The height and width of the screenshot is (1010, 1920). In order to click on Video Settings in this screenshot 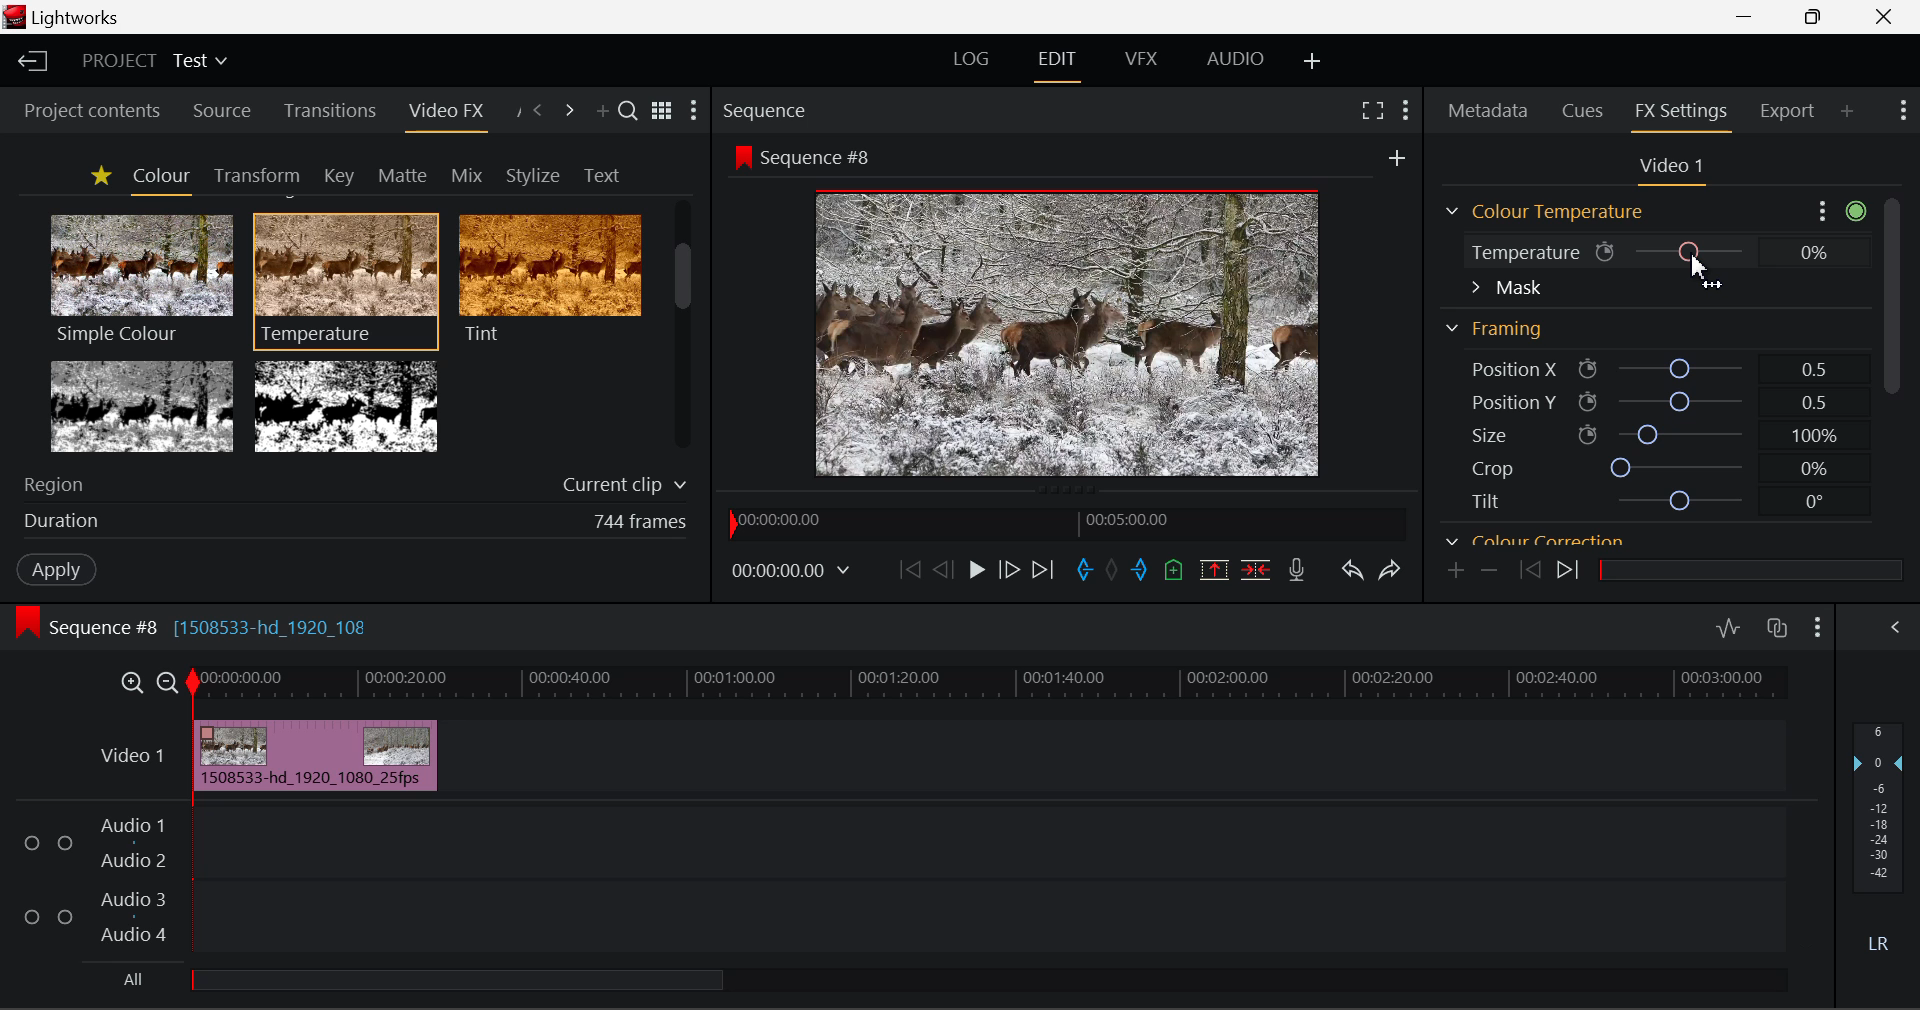, I will do `click(1678, 170)`.